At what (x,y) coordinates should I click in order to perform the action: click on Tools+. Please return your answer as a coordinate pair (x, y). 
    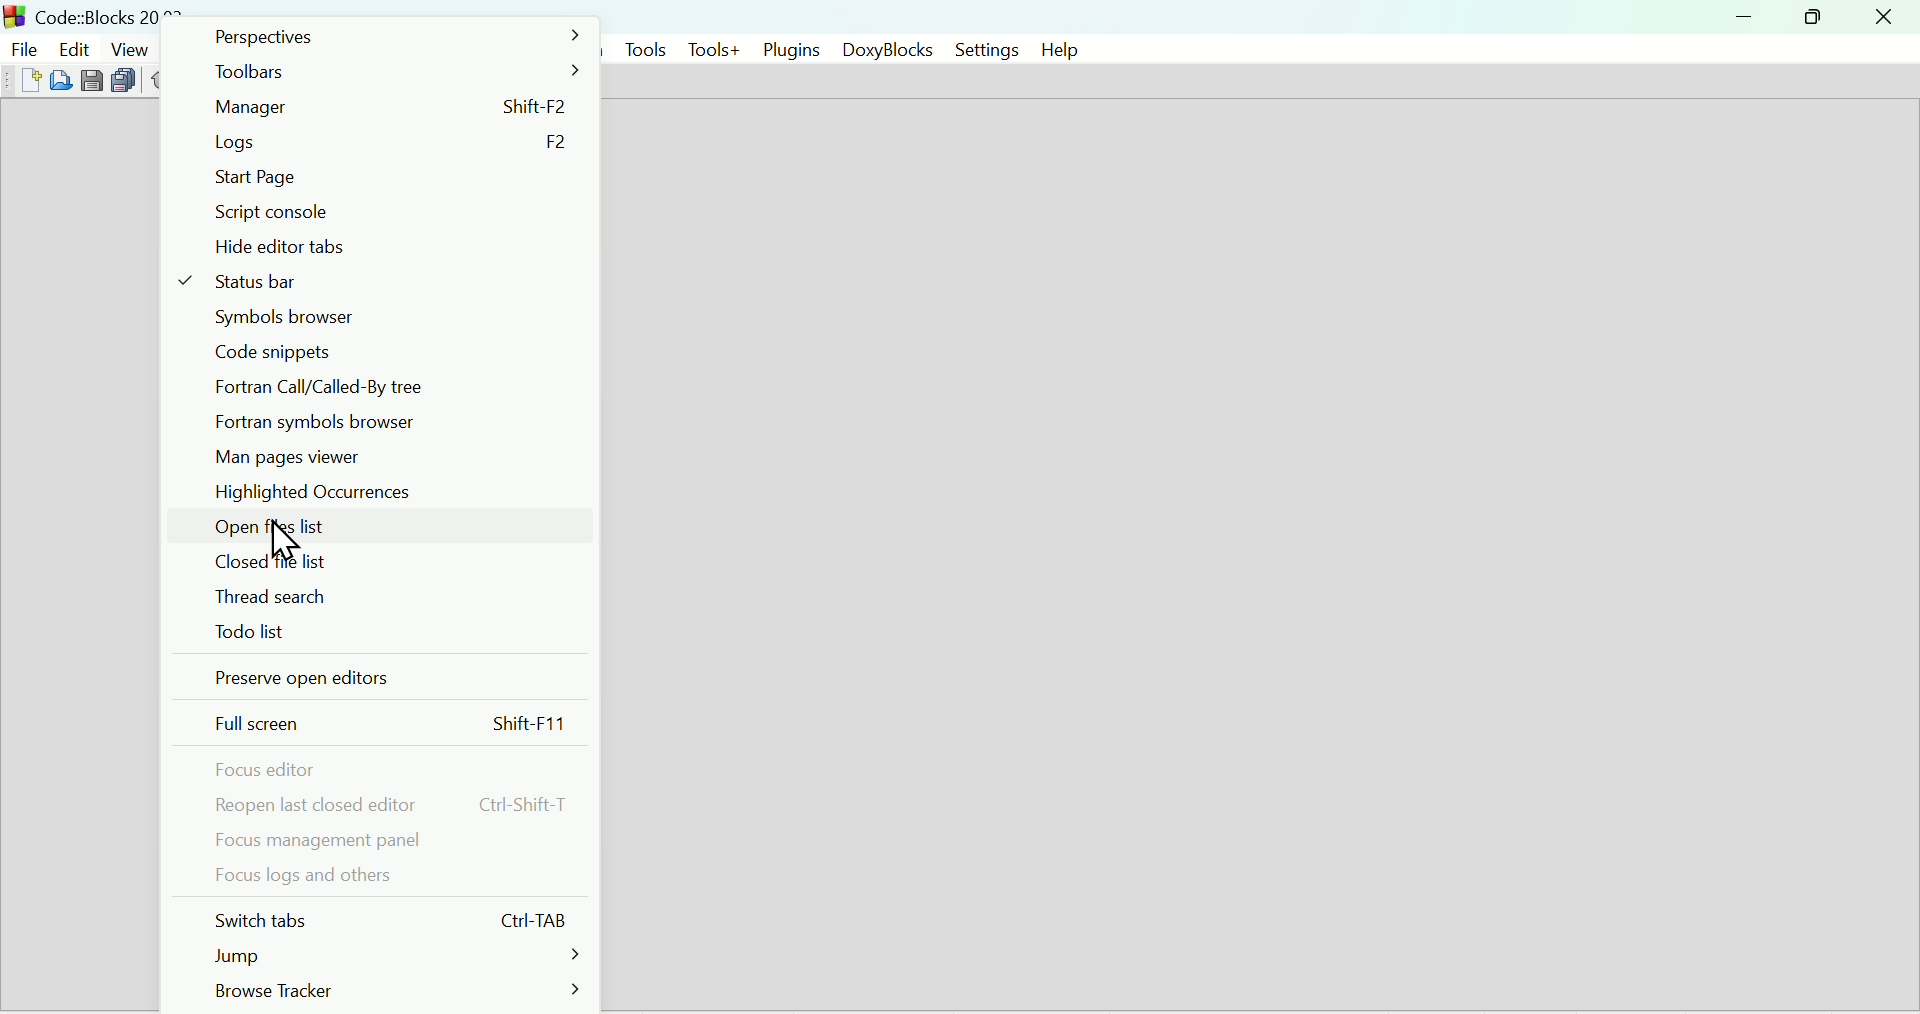
    Looking at the image, I should click on (714, 49).